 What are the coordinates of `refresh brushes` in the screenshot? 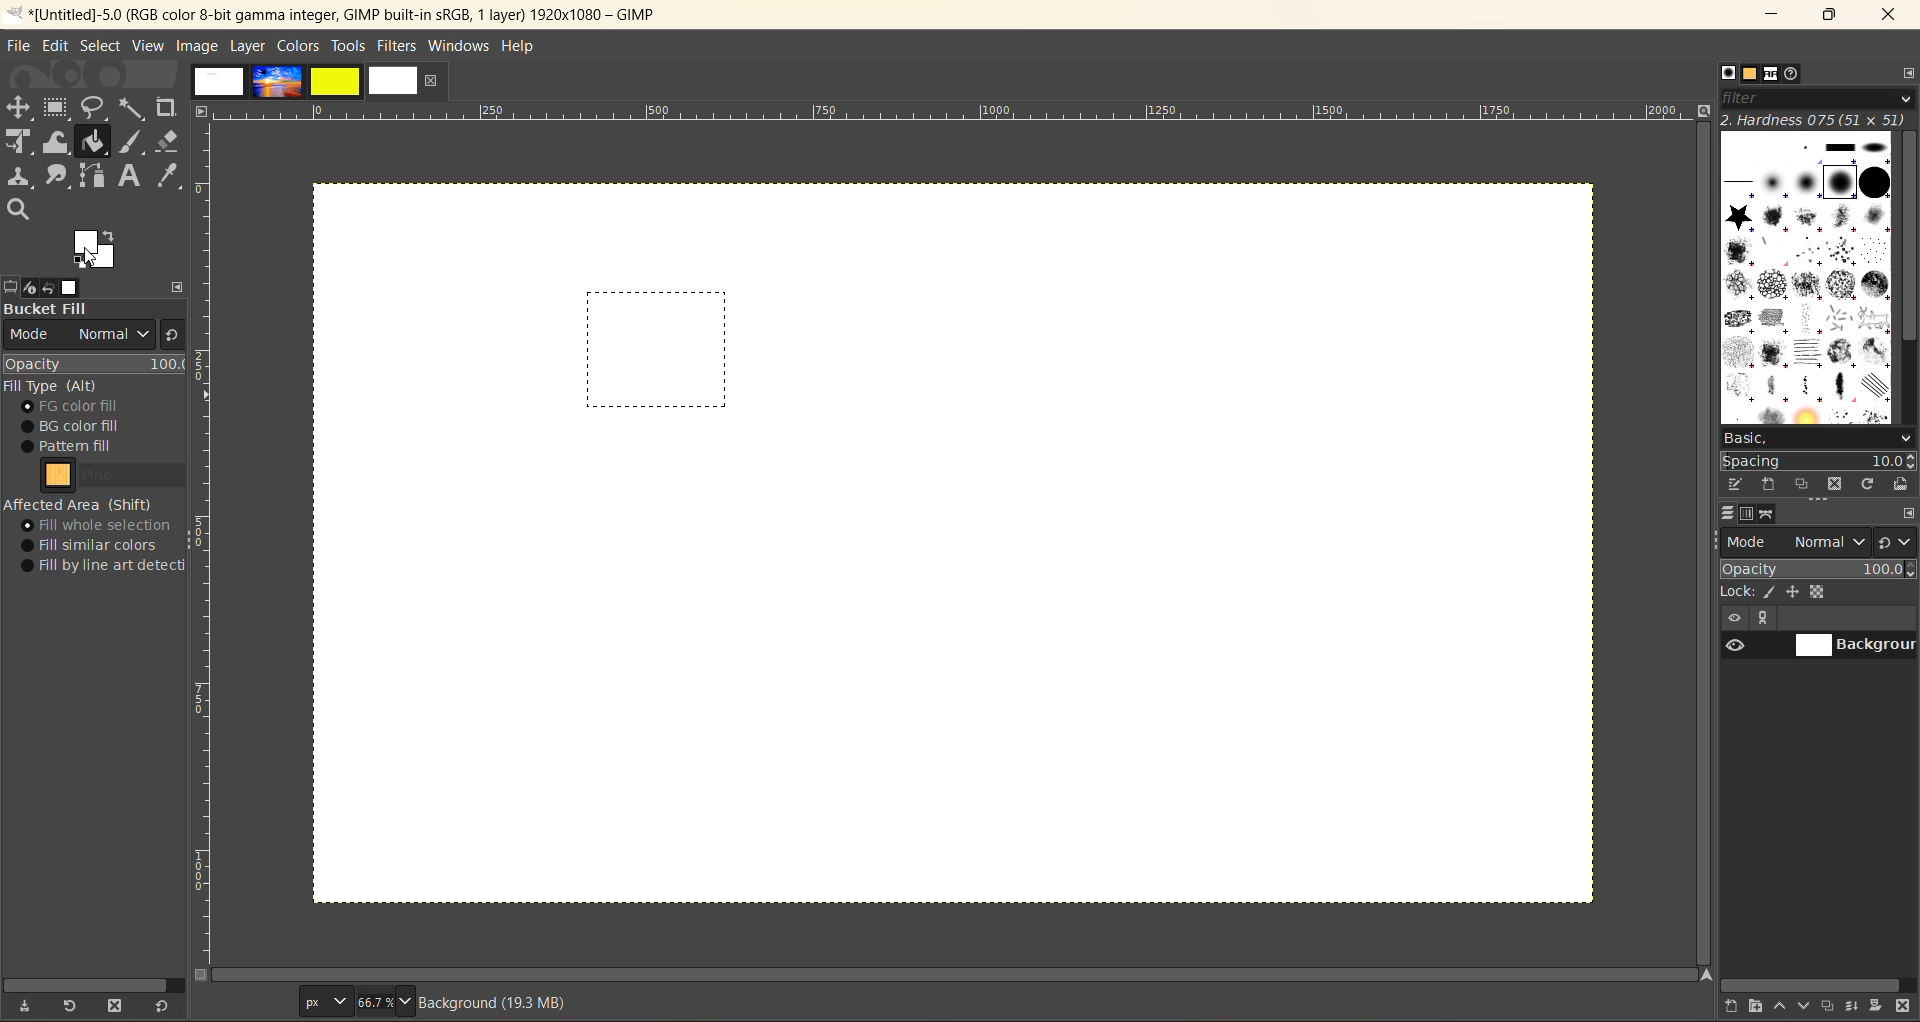 It's located at (1867, 484).